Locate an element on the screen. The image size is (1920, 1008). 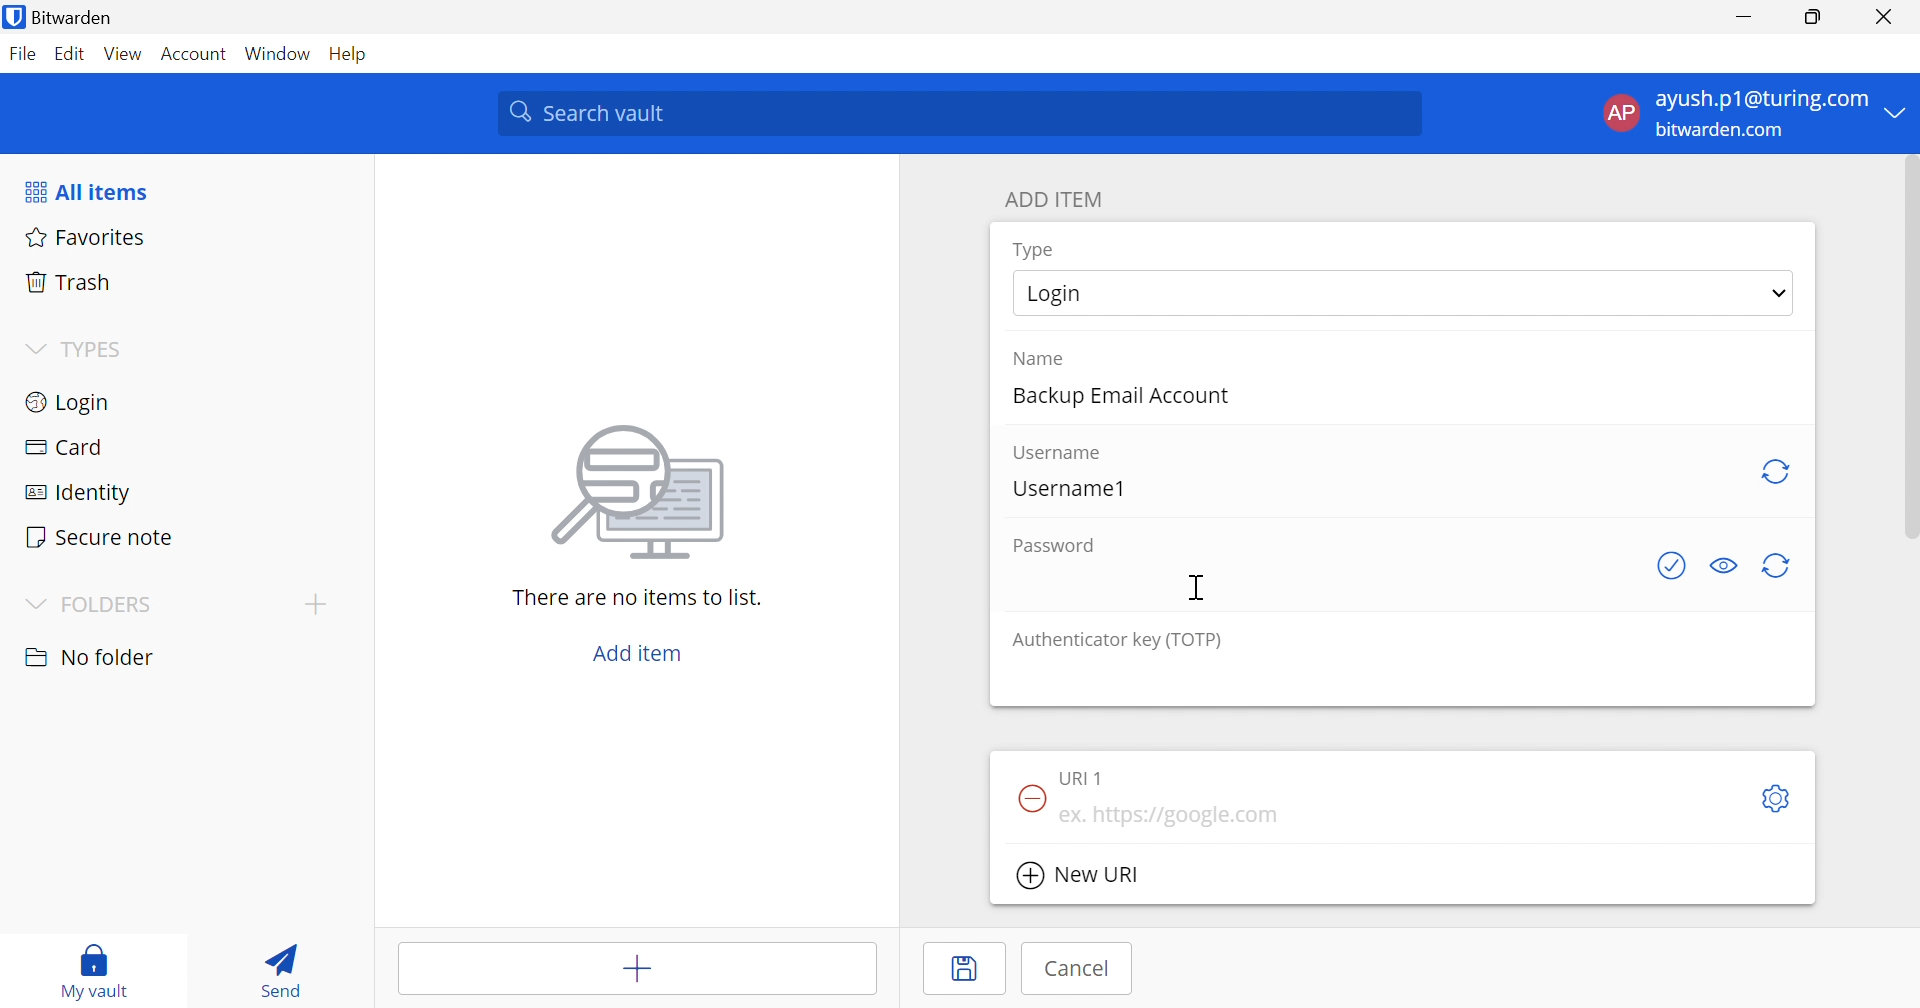
Type is located at coordinates (1036, 251).